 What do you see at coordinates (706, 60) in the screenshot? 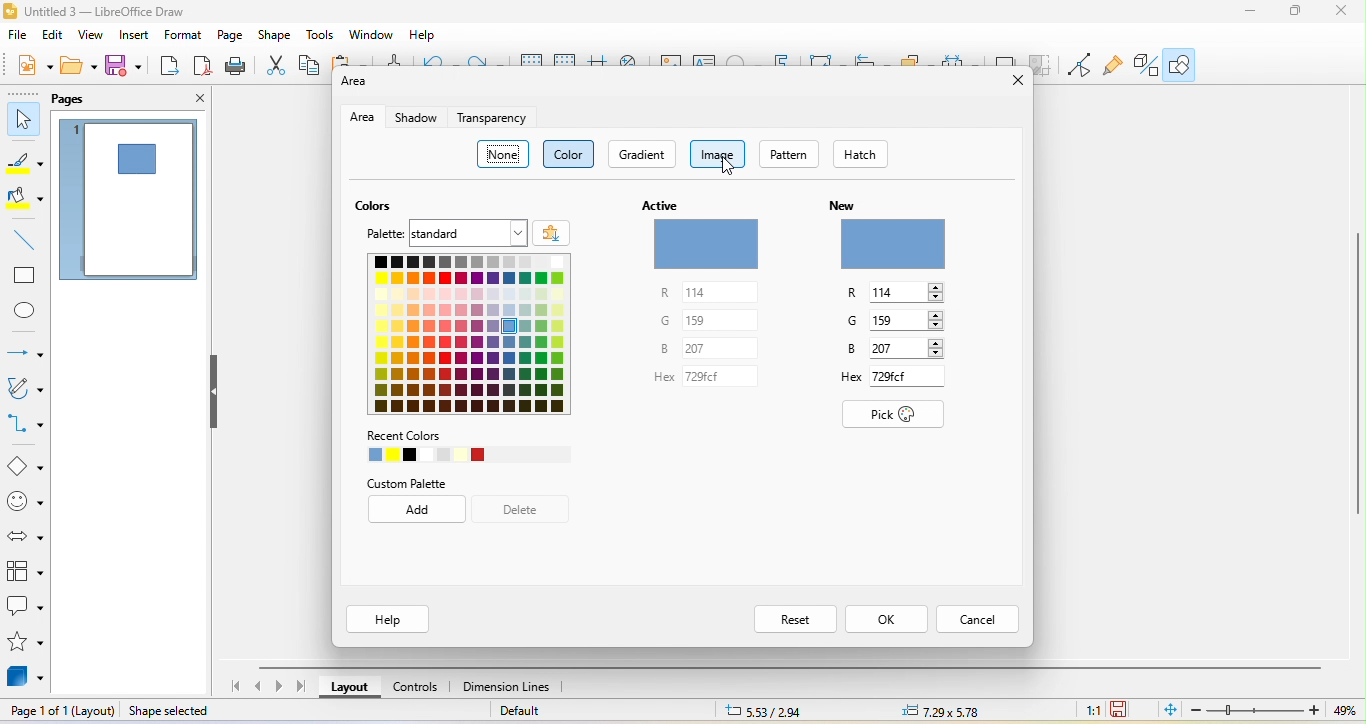
I see `text box` at bounding box center [706, 60].